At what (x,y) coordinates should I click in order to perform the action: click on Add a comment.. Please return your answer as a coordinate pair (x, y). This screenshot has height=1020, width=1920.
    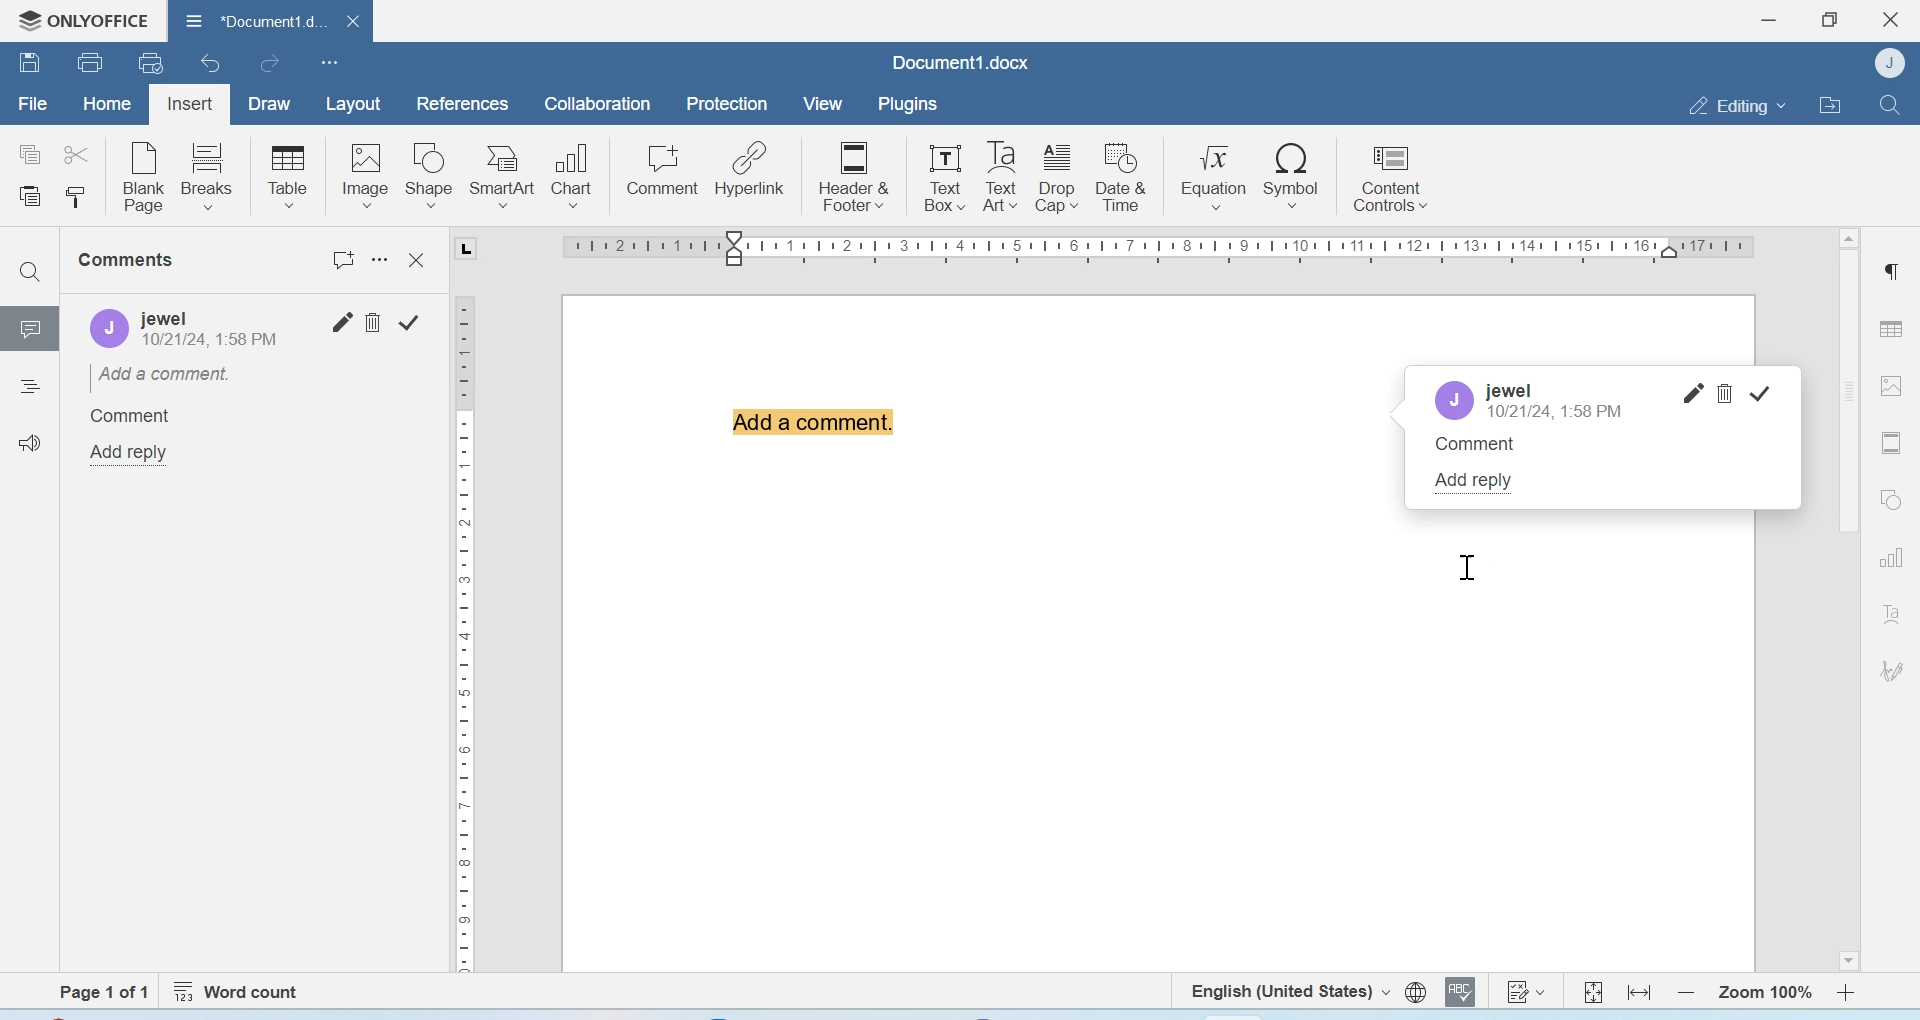
    Looking at the image, I should click on (162, 375).